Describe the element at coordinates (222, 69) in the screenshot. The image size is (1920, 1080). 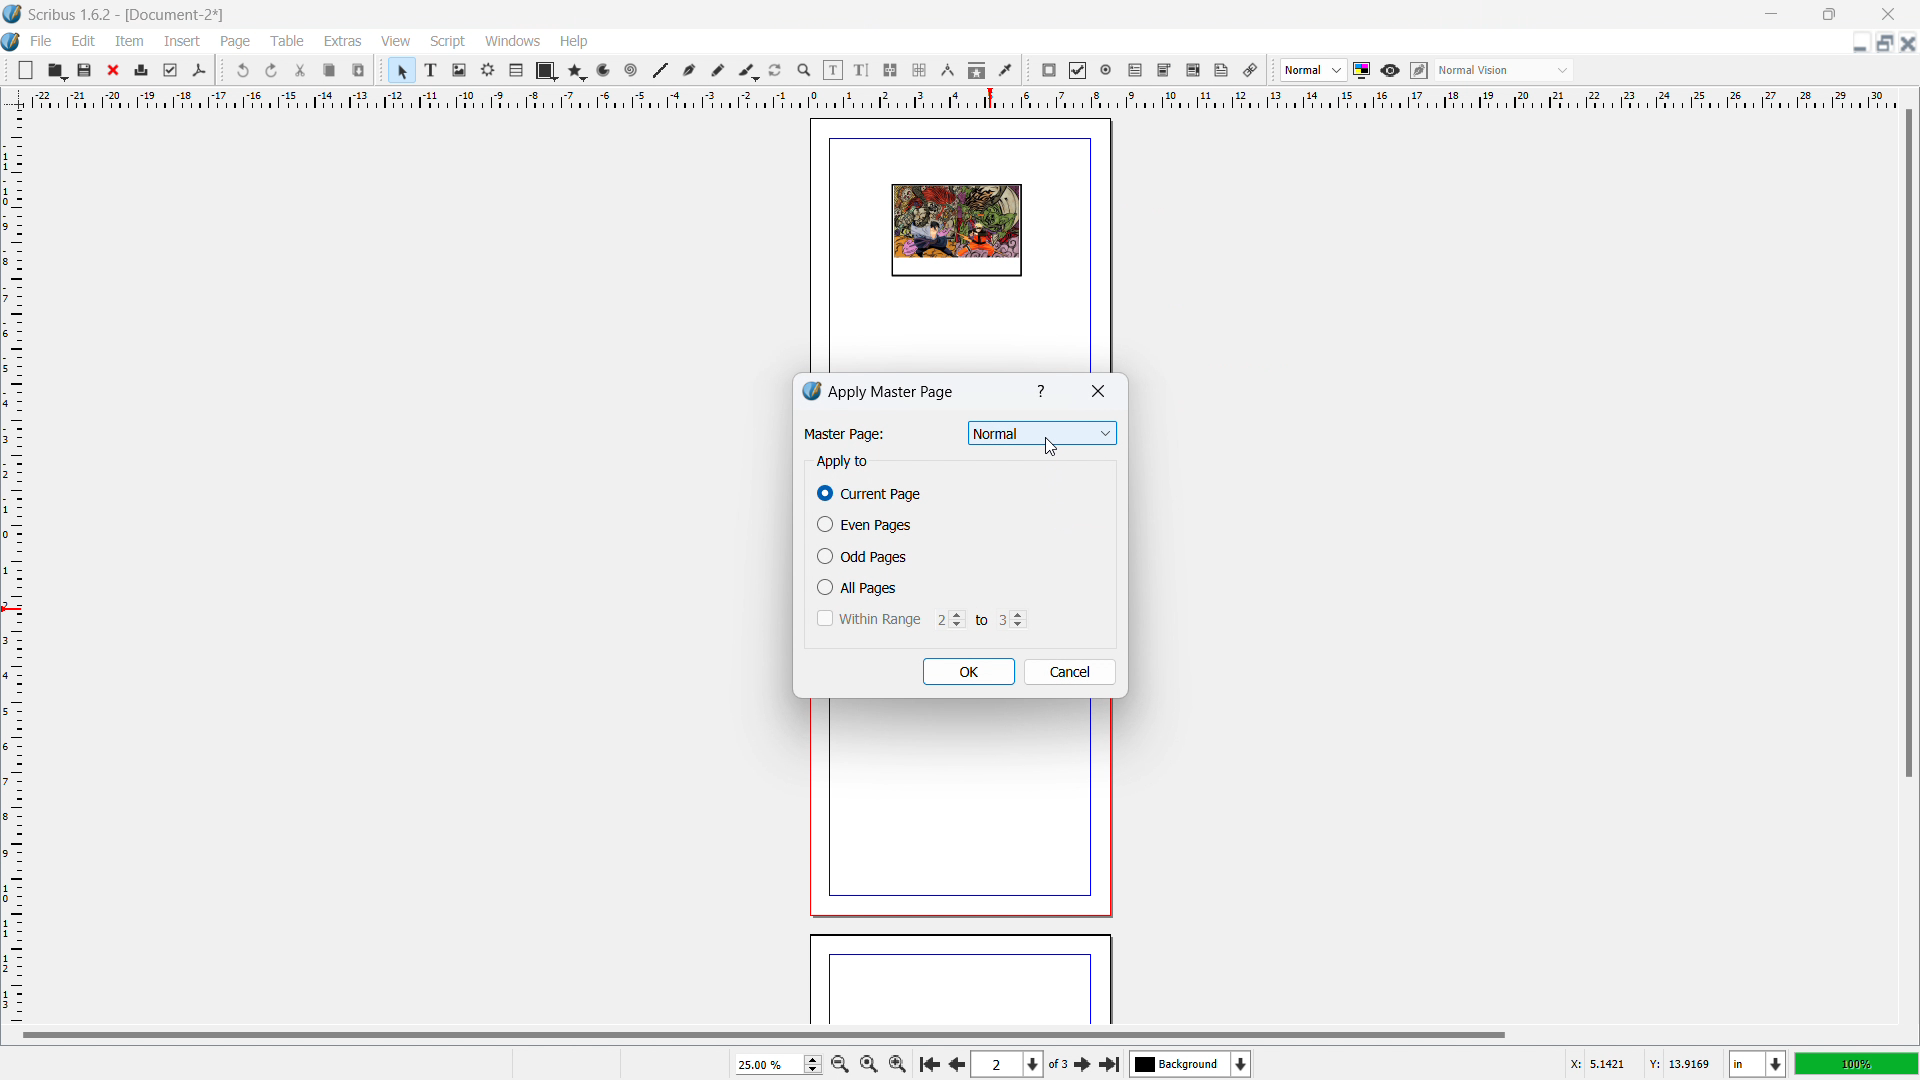
I see `move toolbox` at that location.